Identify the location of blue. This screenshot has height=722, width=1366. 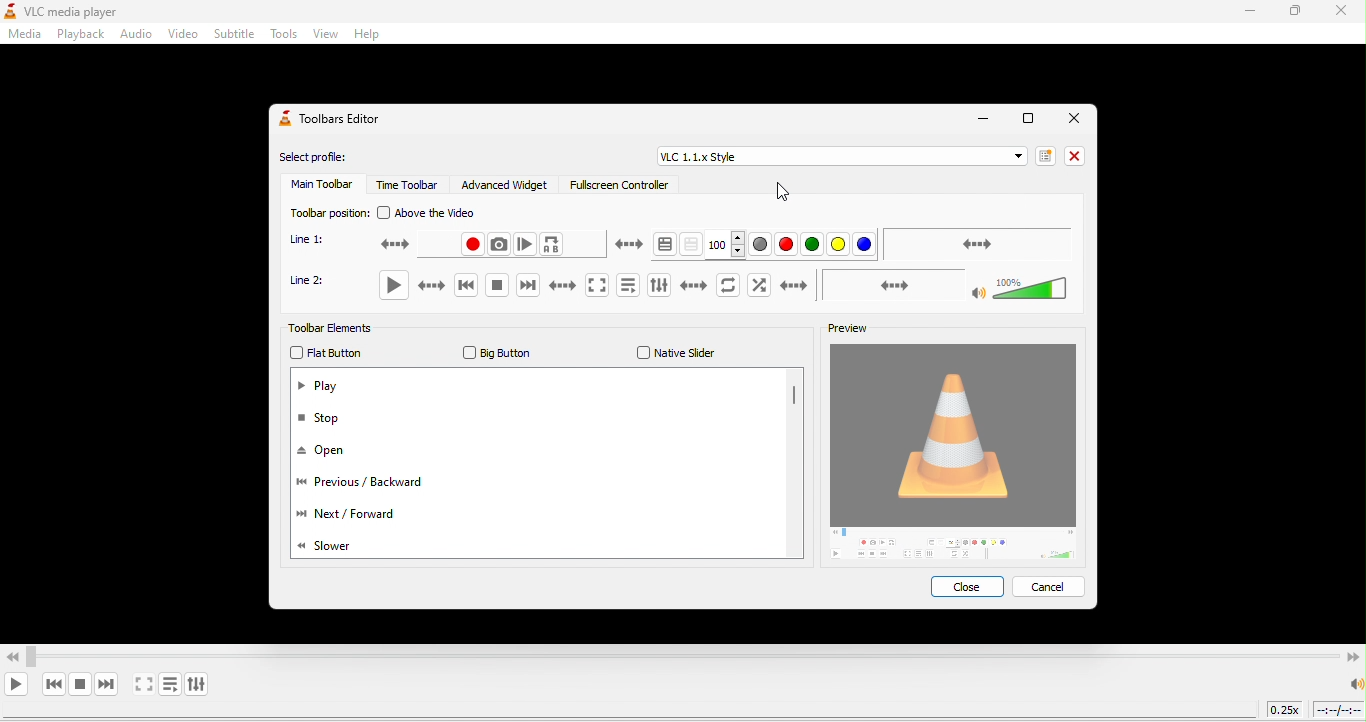
(865, 246).